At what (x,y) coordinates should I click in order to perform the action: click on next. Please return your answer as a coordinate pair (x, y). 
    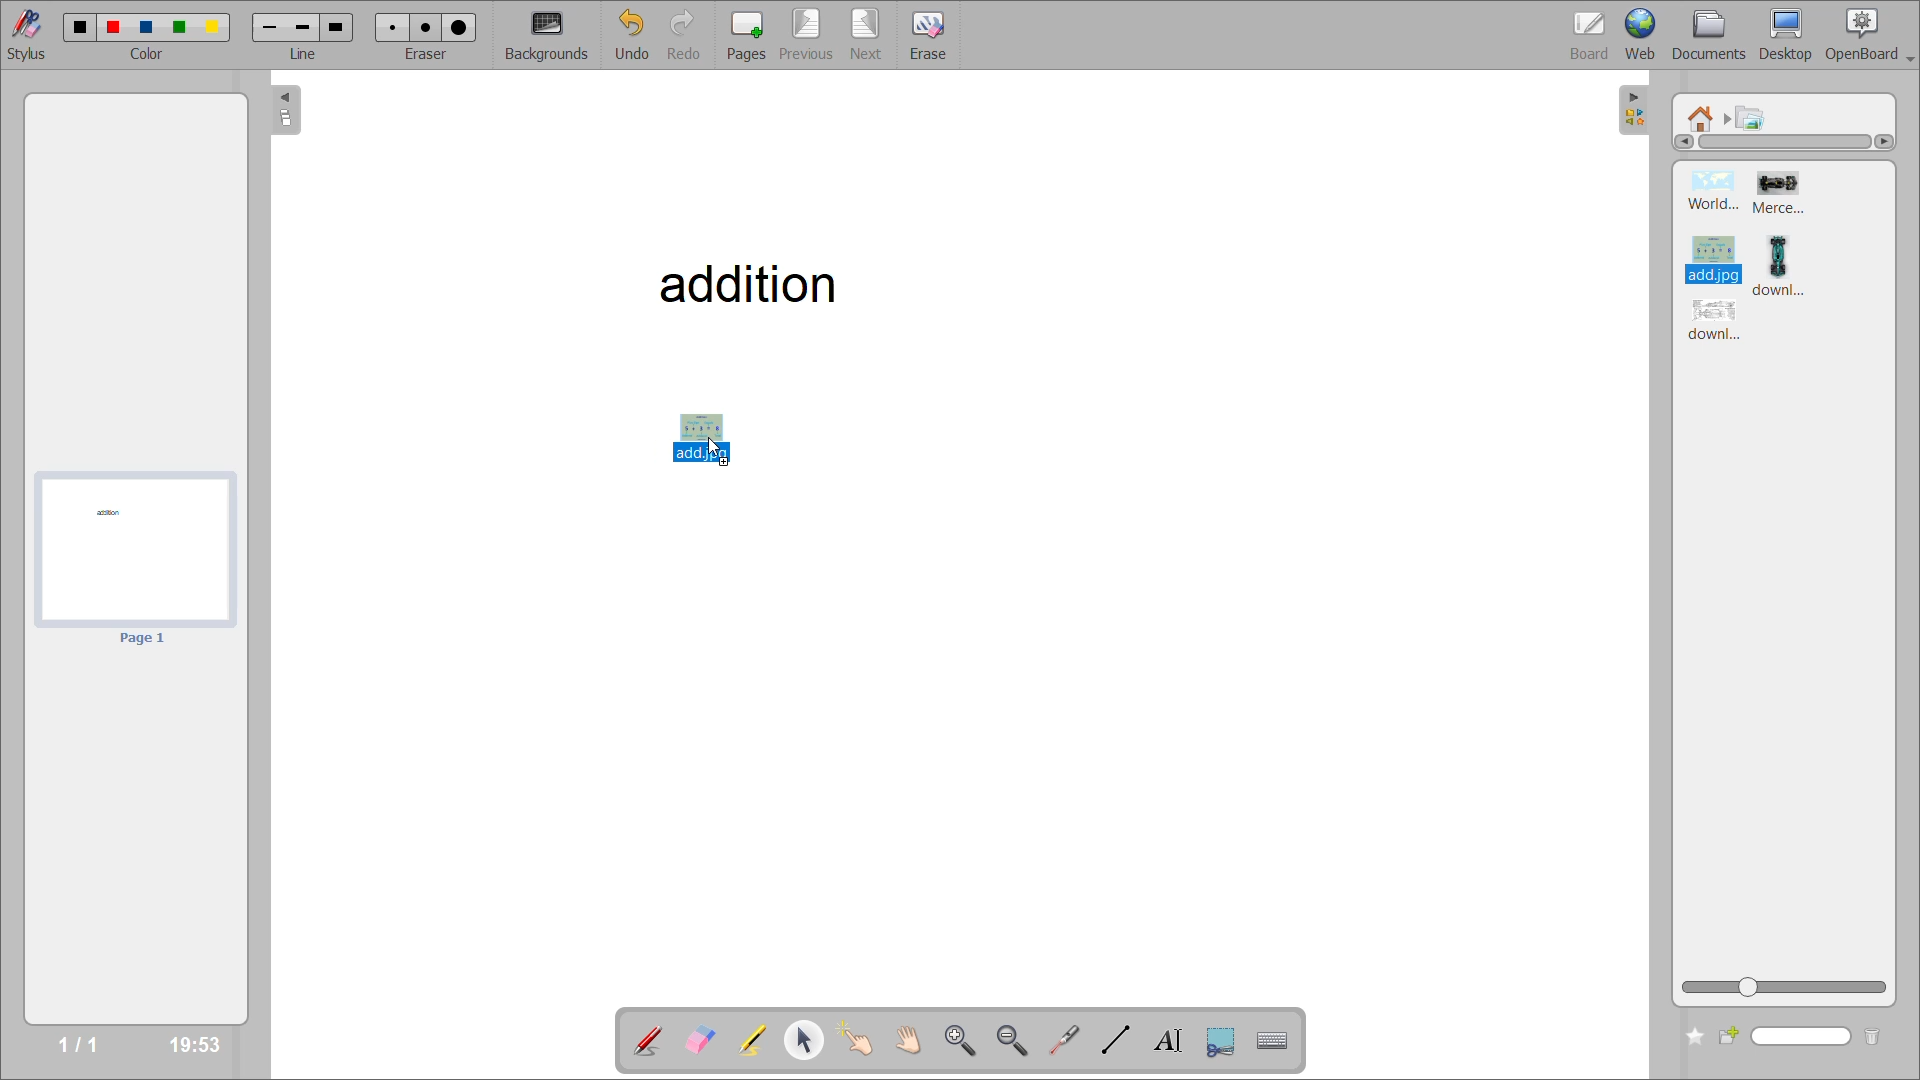
    Looking at the image, I should click on (868, 35).